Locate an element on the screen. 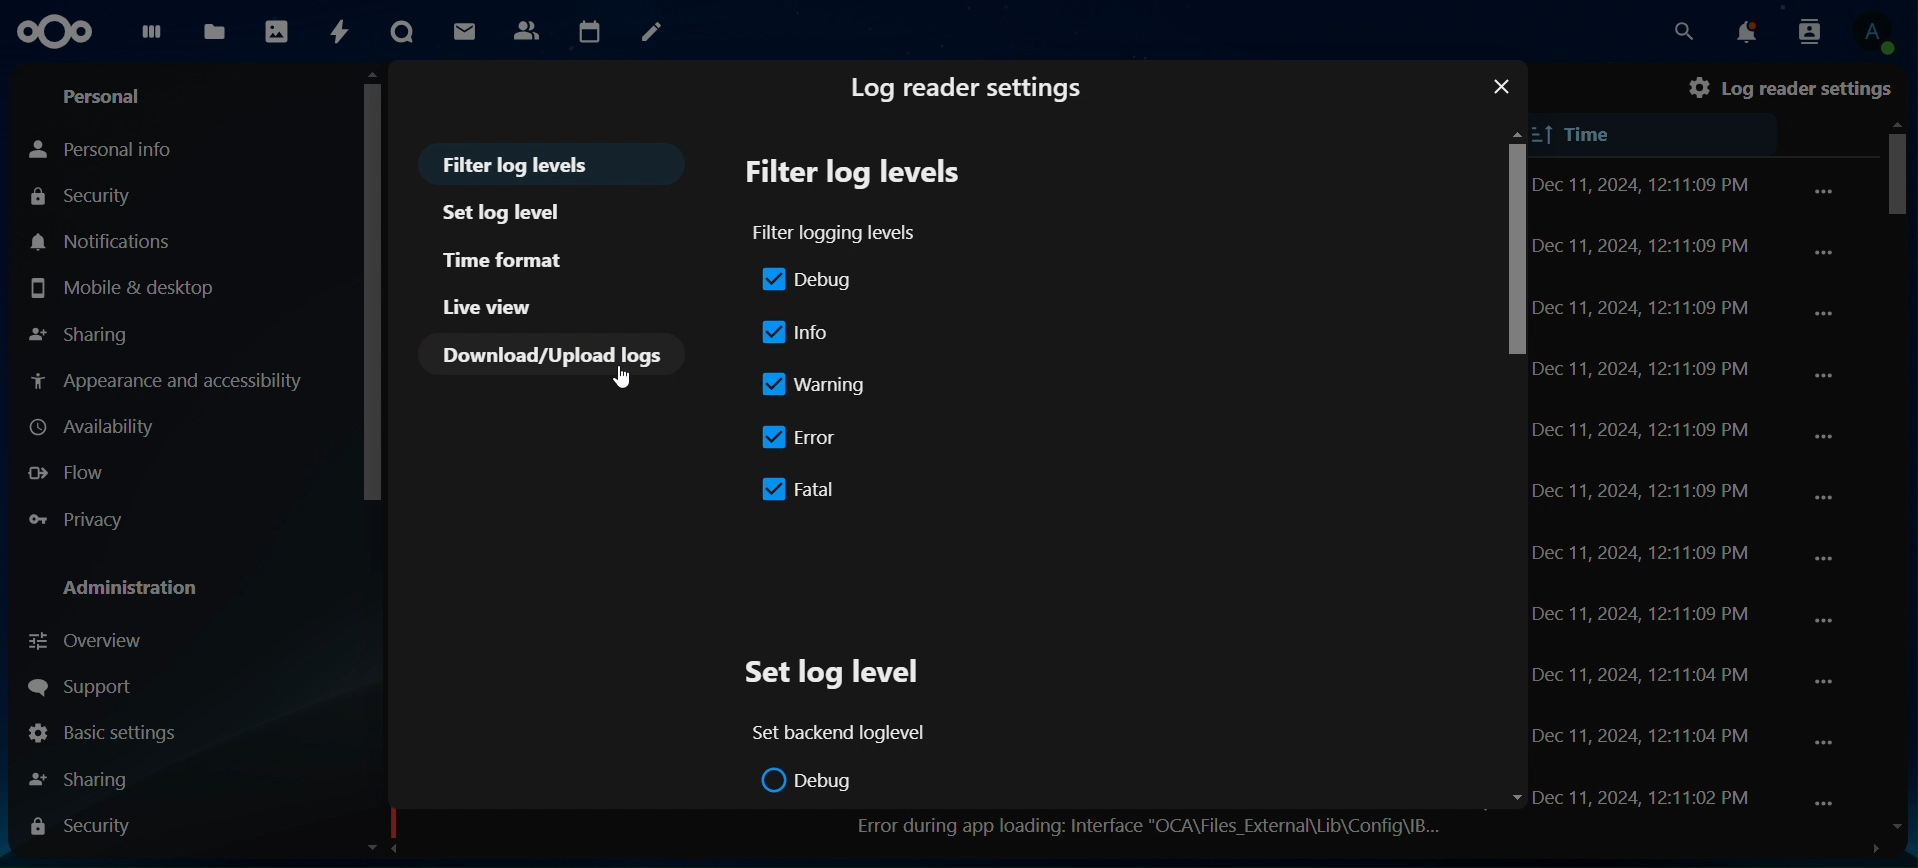 The width and height of the screenshot is (1918, 868). flow is located at coordinates (71, 474).